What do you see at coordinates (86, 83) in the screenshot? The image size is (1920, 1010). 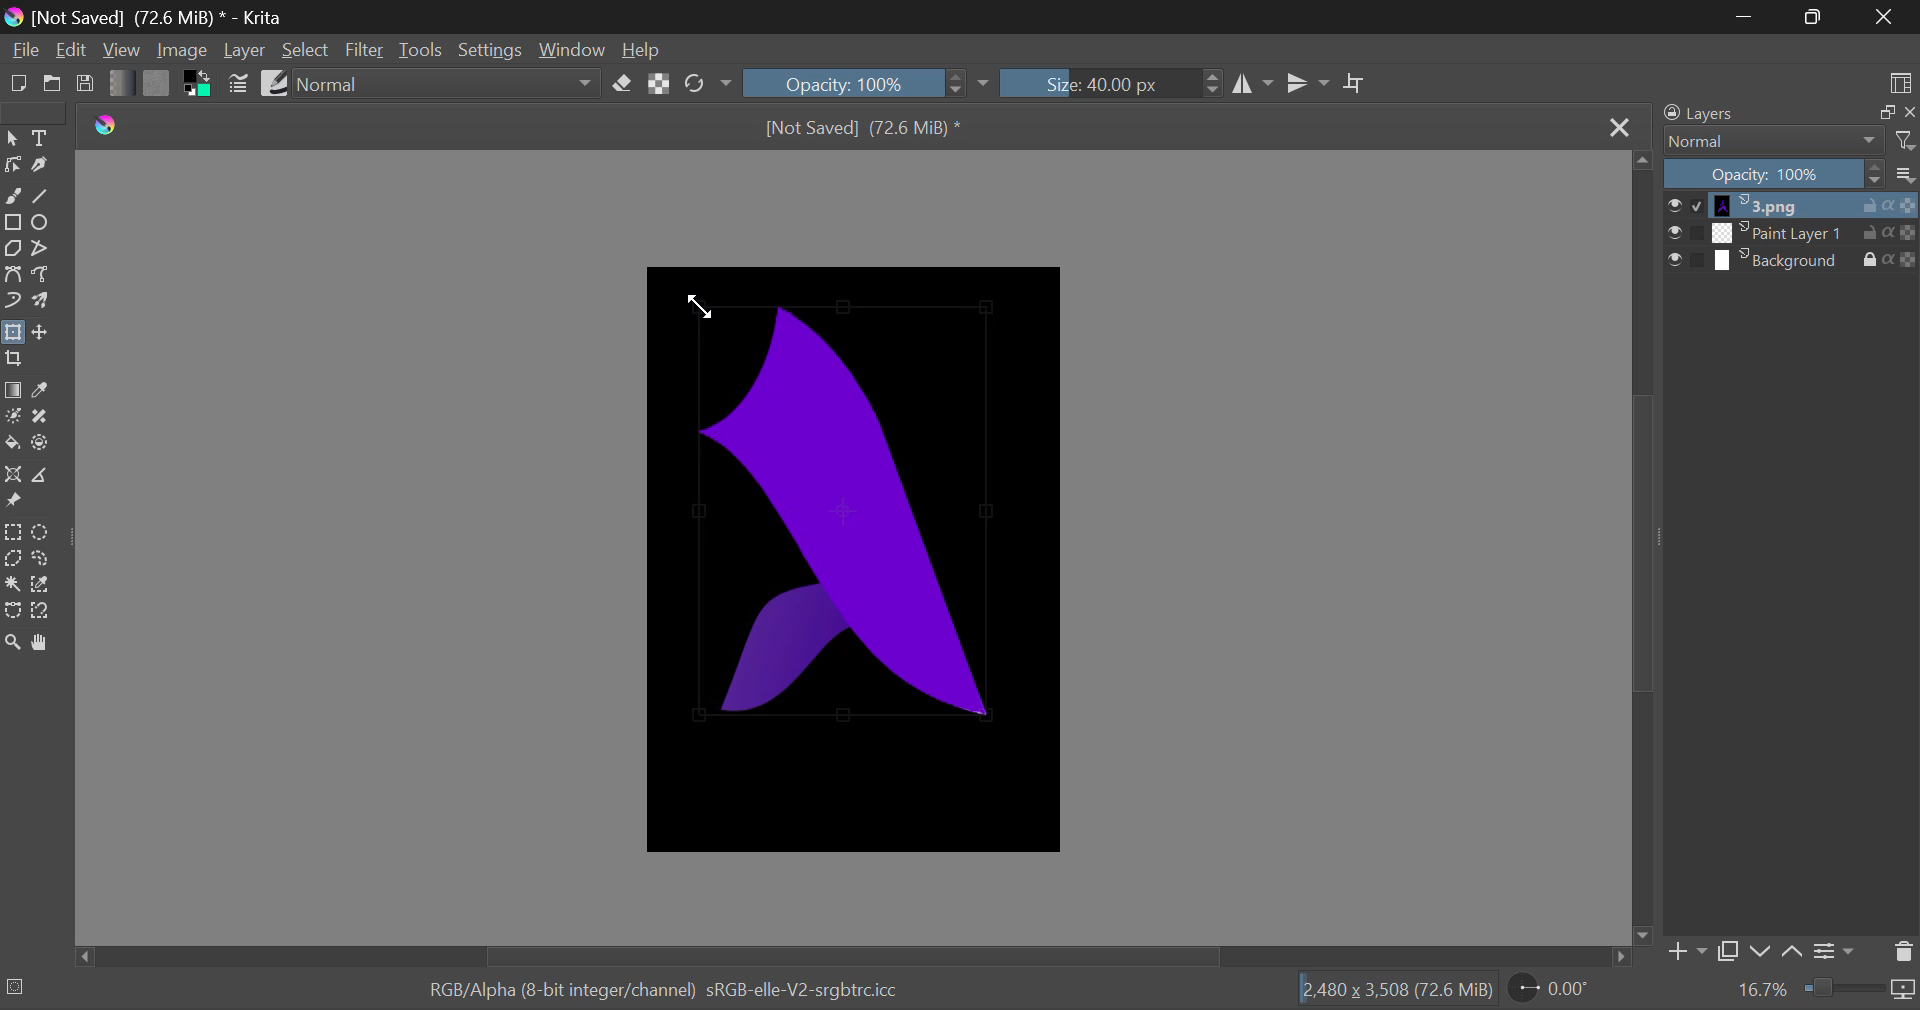 I see `Save` at bounding box center [86, 83].